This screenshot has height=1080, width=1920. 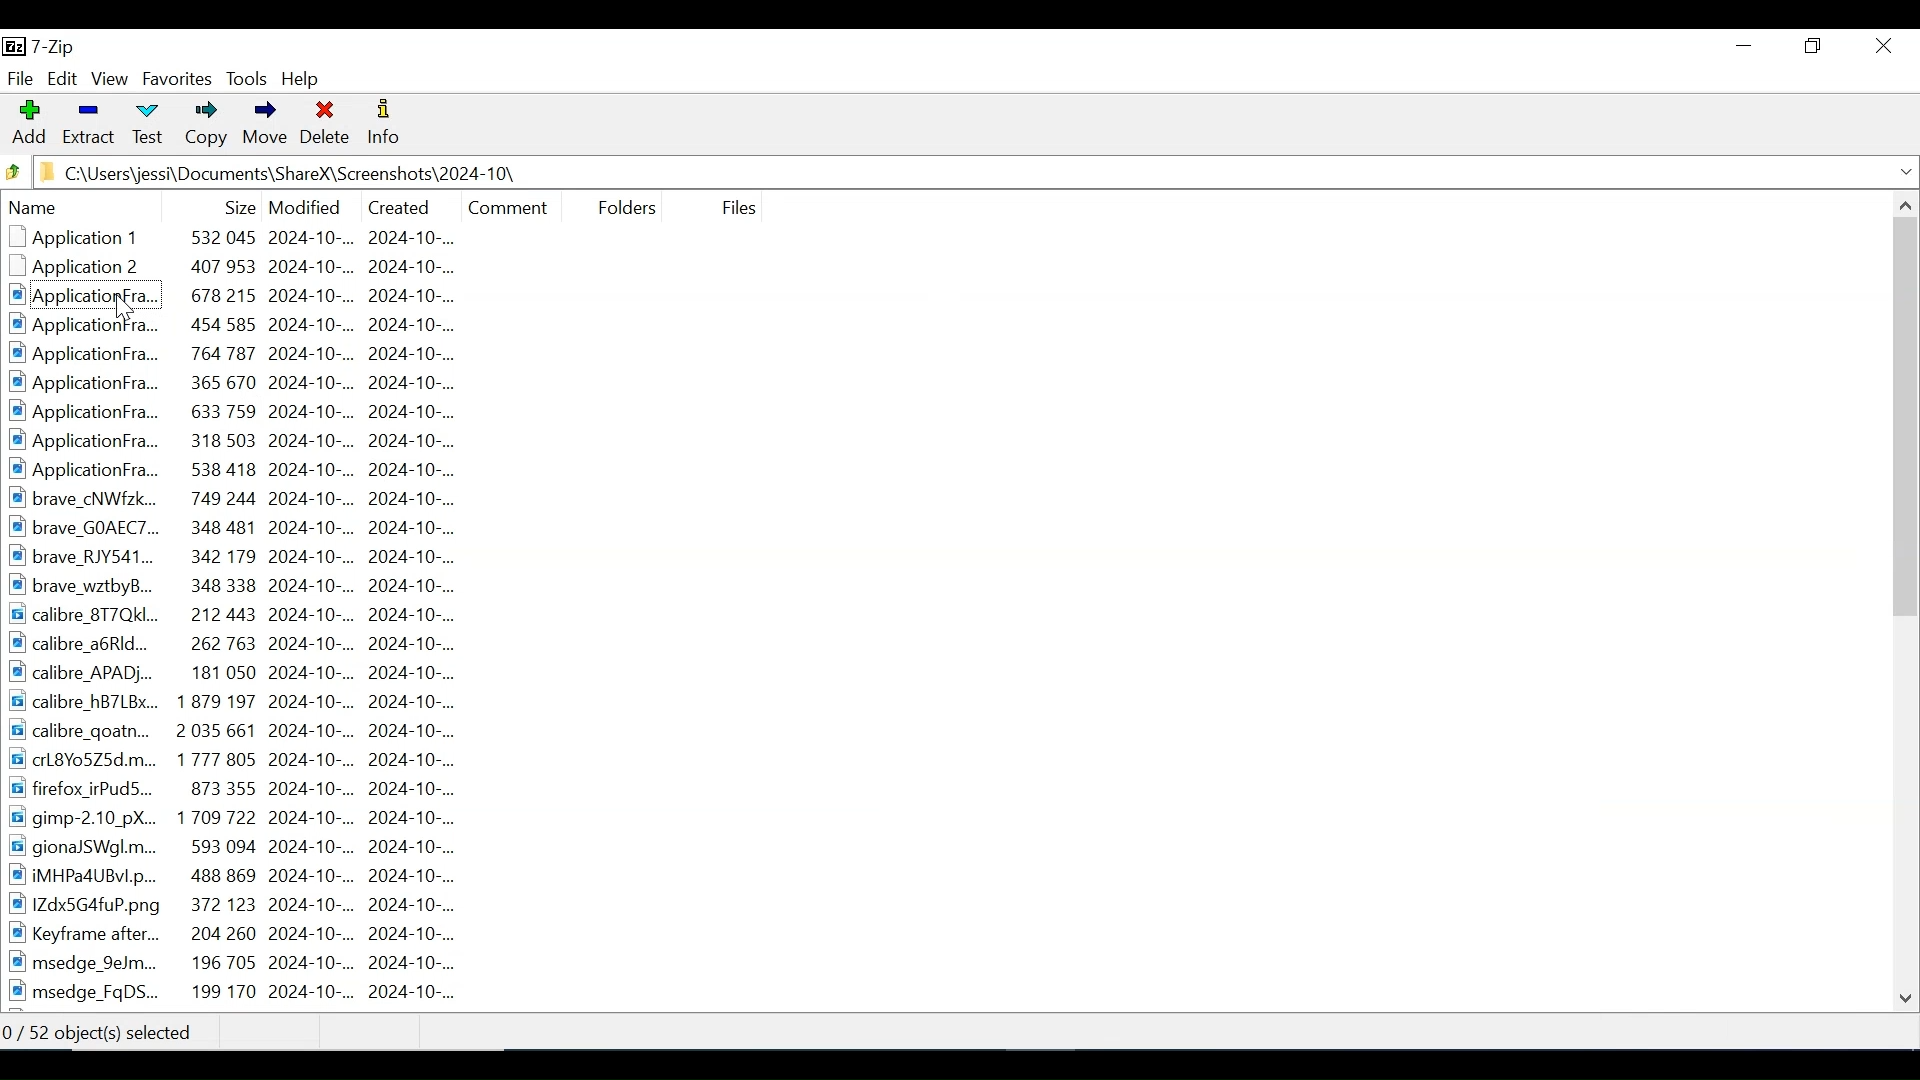 What do you see at coordinates (303, 78) in the screenshot?
I see `Help` at bounding box center [303, 78].